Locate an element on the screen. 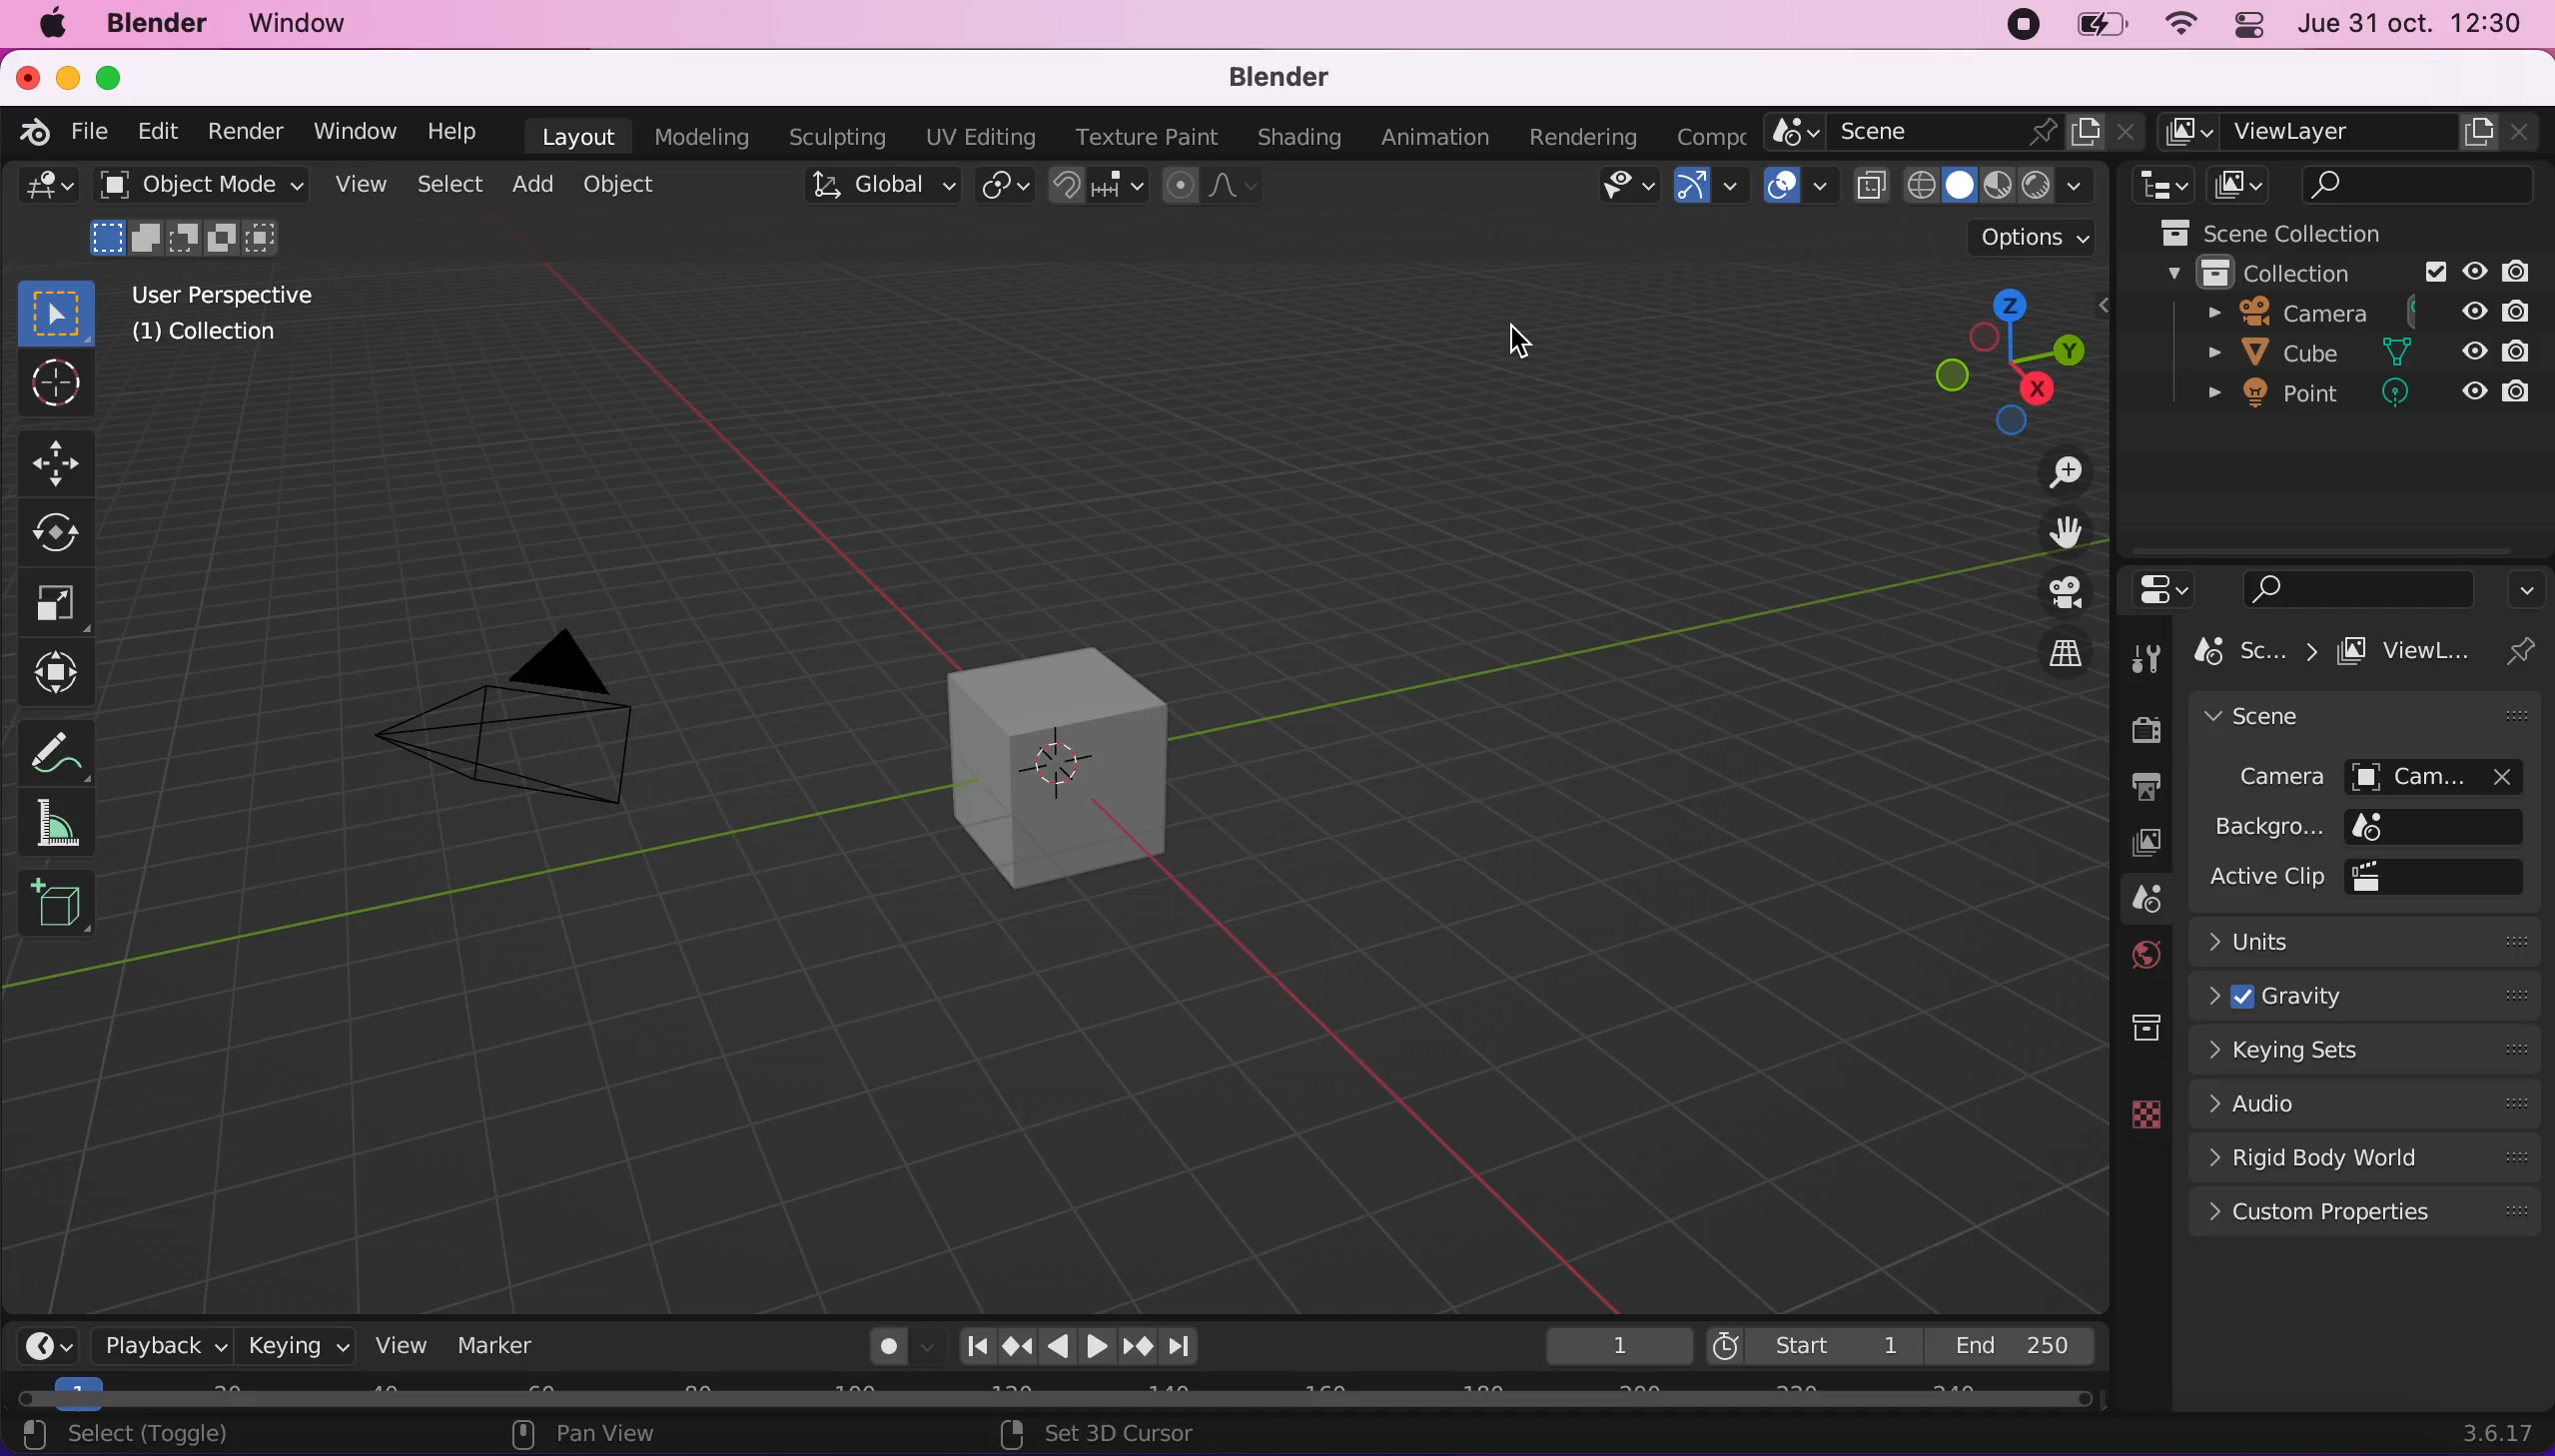 The width and height of the screenshot is (2555, 1456). world is located at coordinates (2139, 956).